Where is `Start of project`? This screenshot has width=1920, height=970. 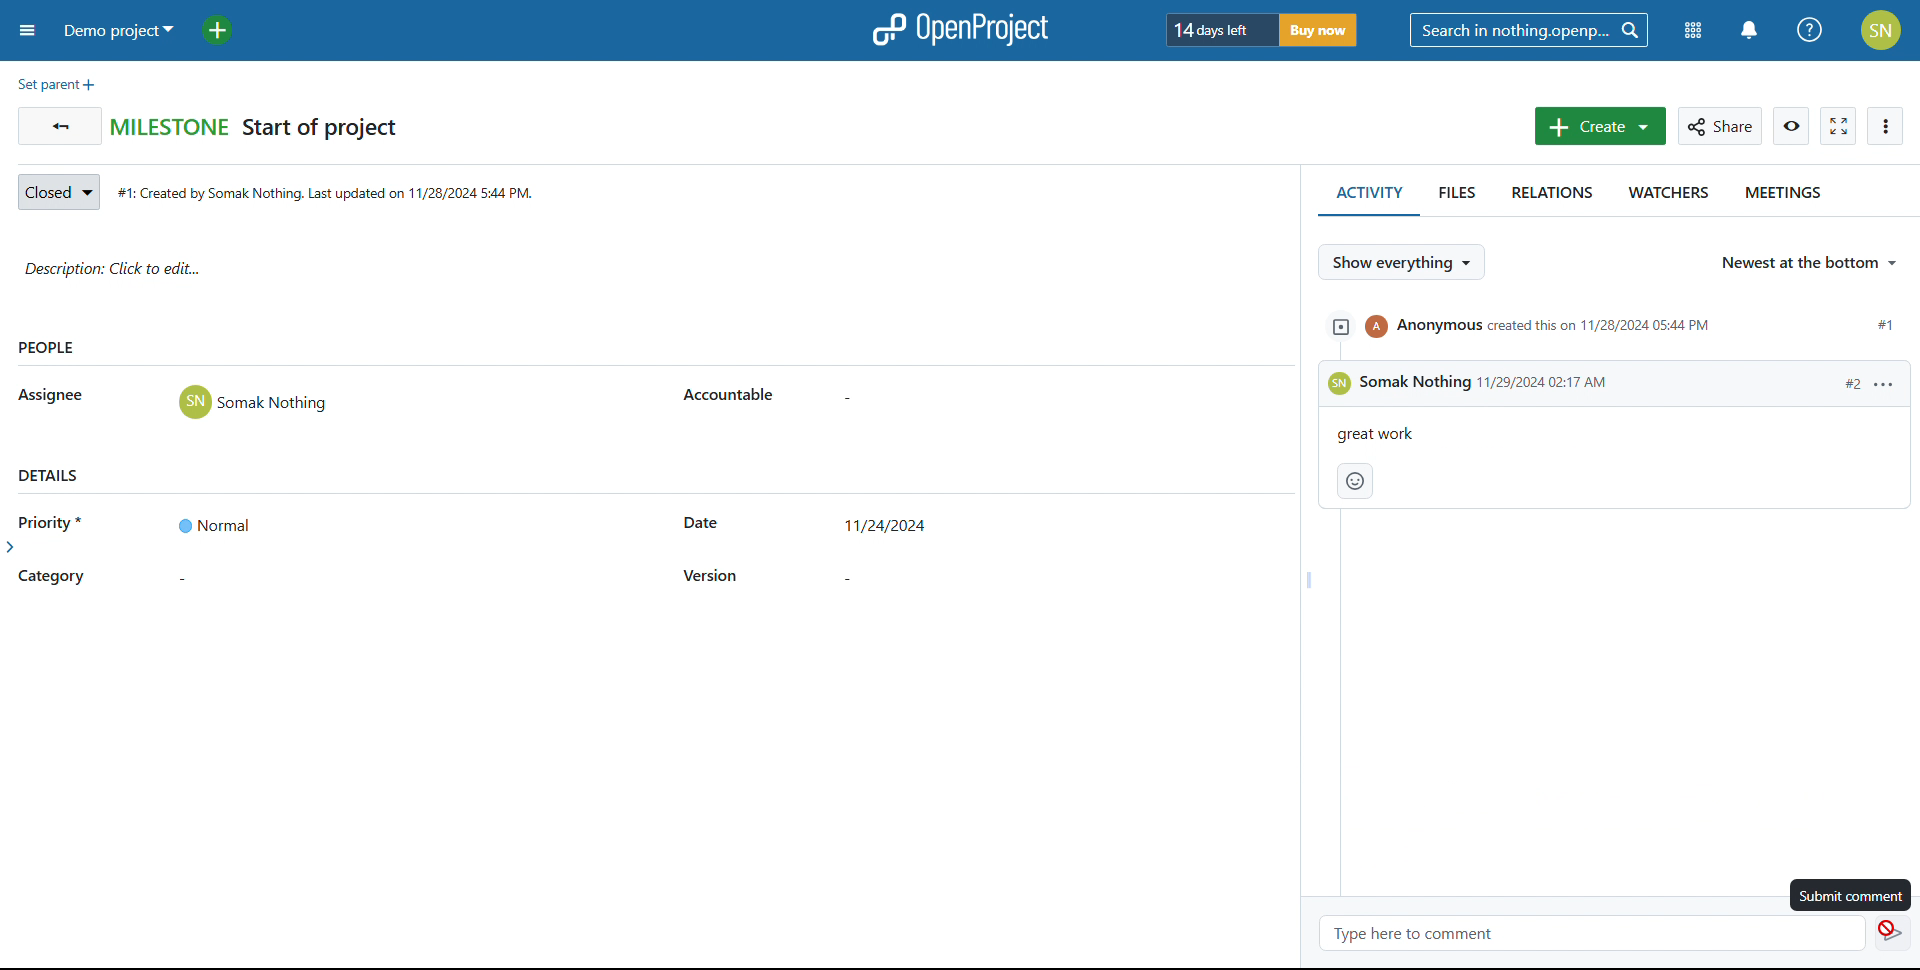
Start of project is located at coordinates (321, 130).